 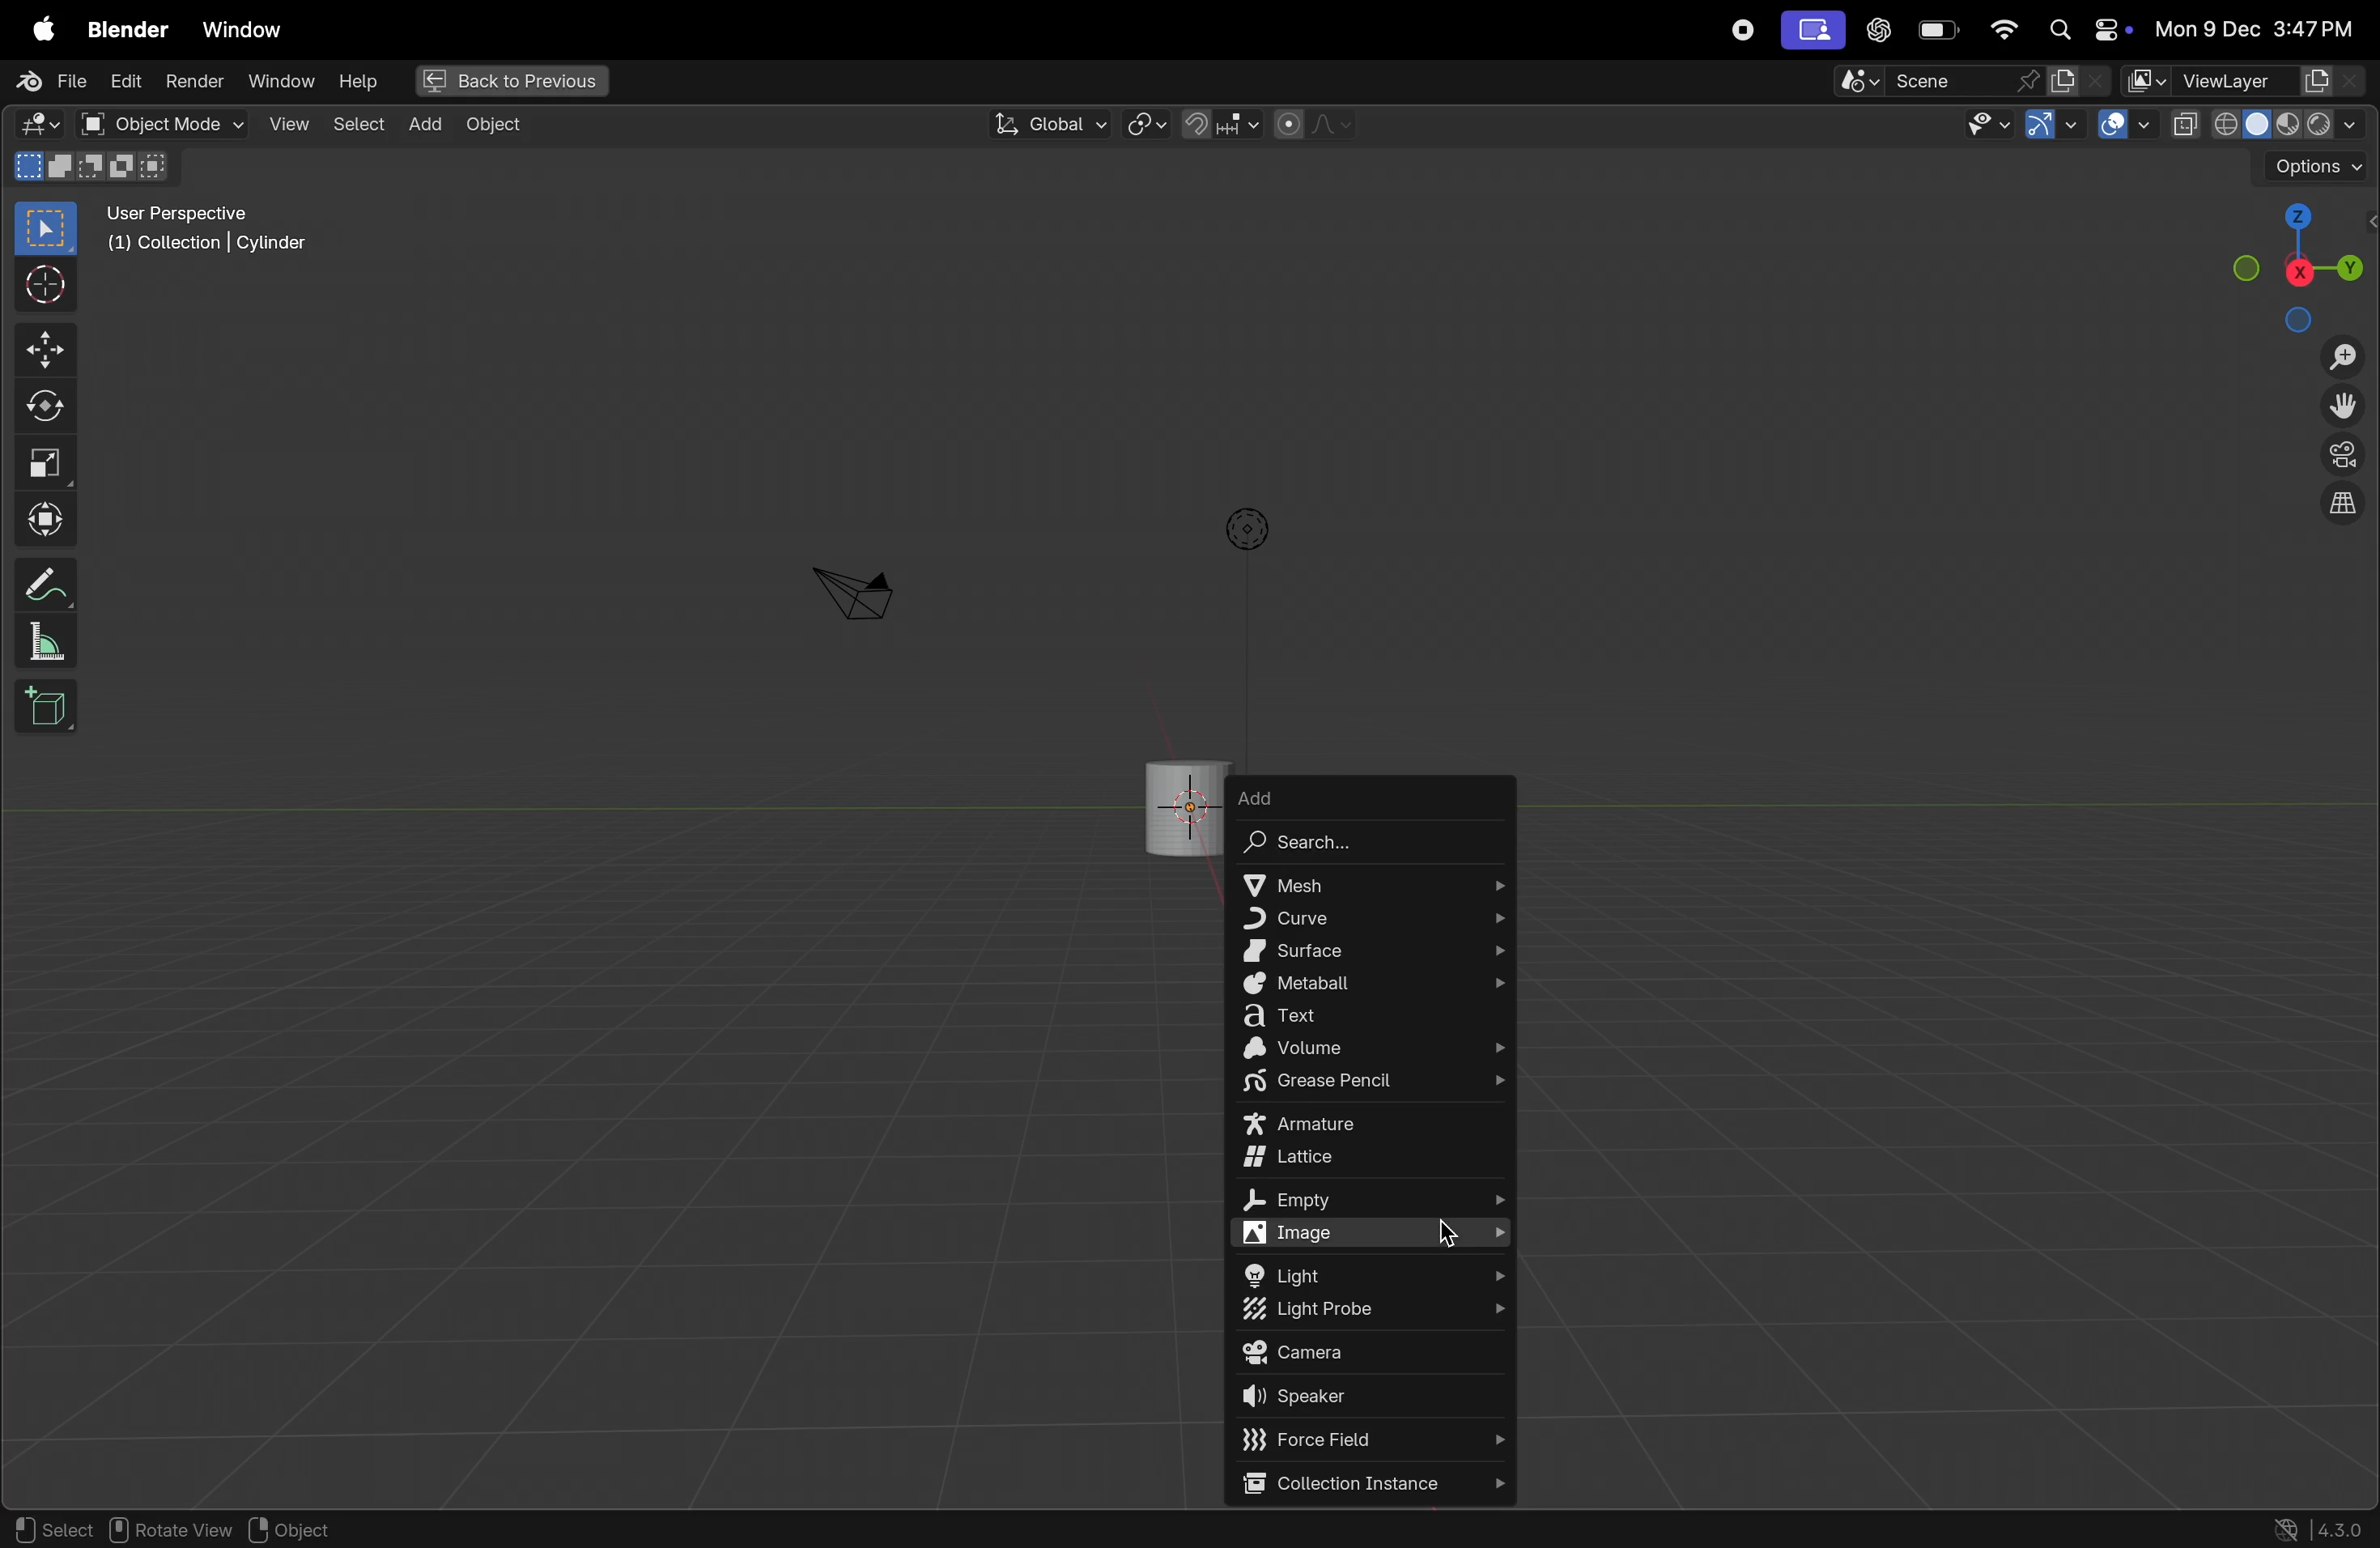 I want to click on empty, so click(x=1368, y=1202).